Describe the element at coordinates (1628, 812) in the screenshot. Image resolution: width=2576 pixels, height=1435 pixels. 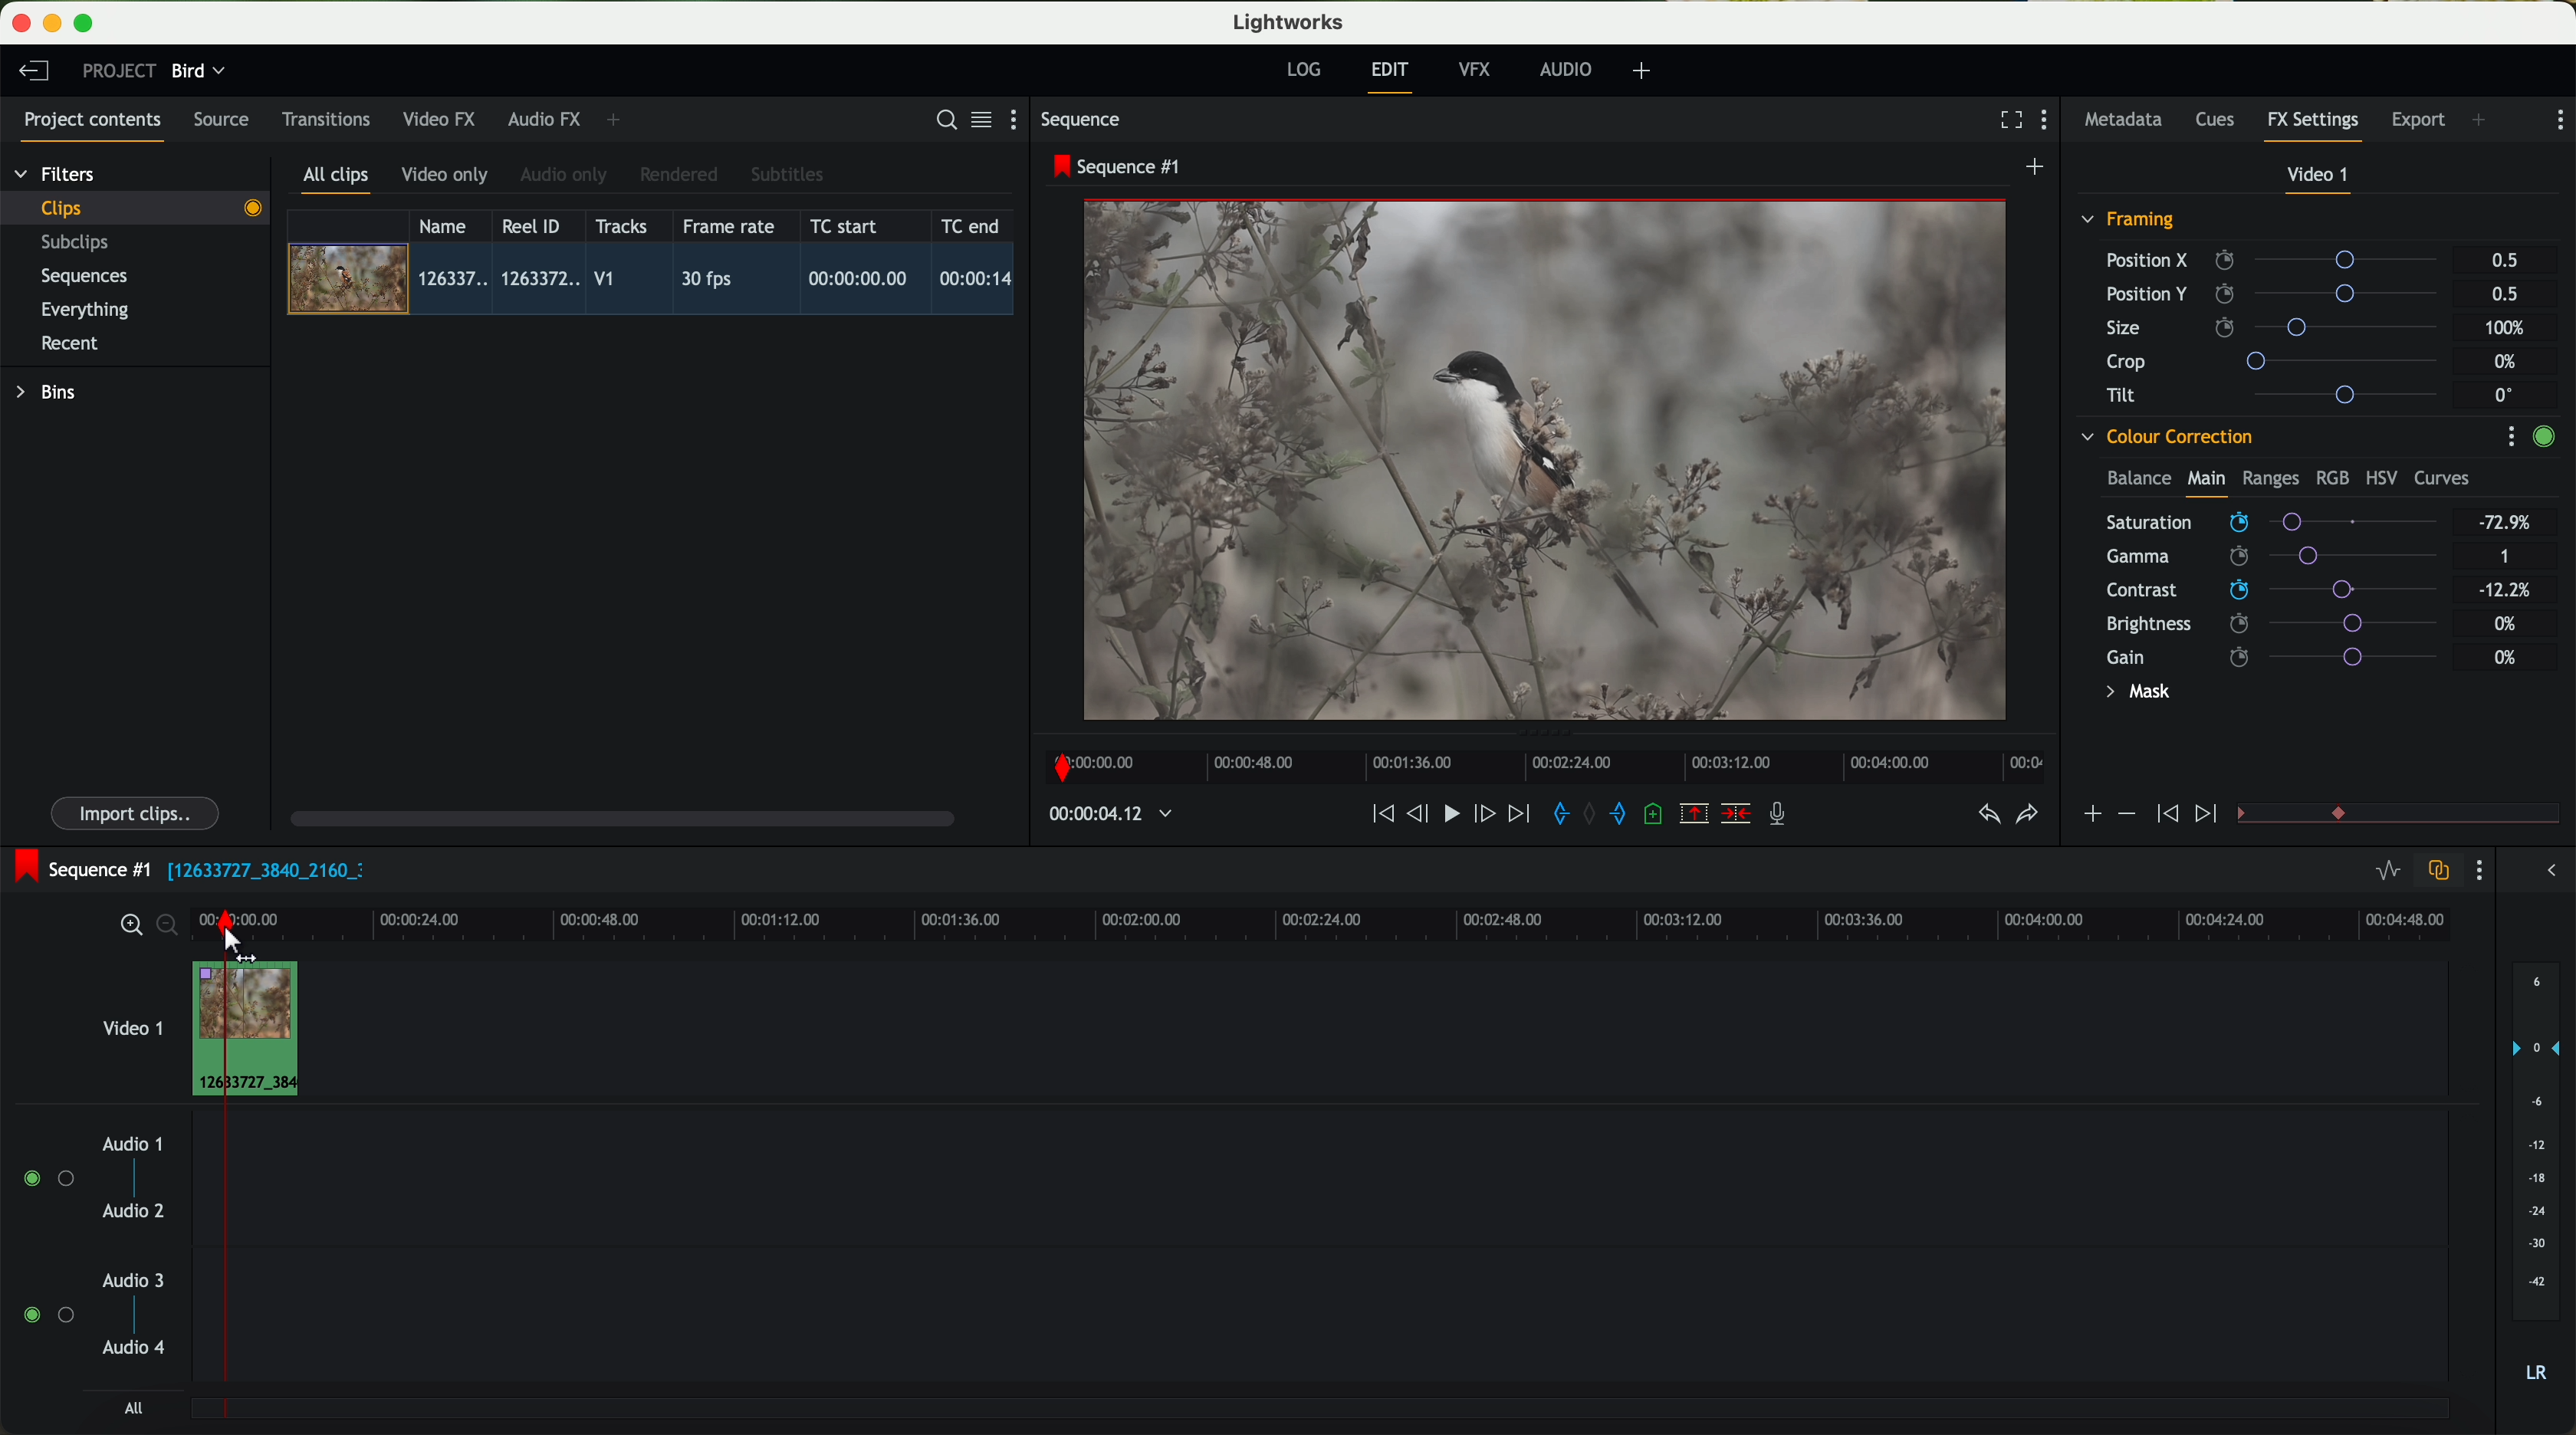
I see `add 'out' mark` at that location.